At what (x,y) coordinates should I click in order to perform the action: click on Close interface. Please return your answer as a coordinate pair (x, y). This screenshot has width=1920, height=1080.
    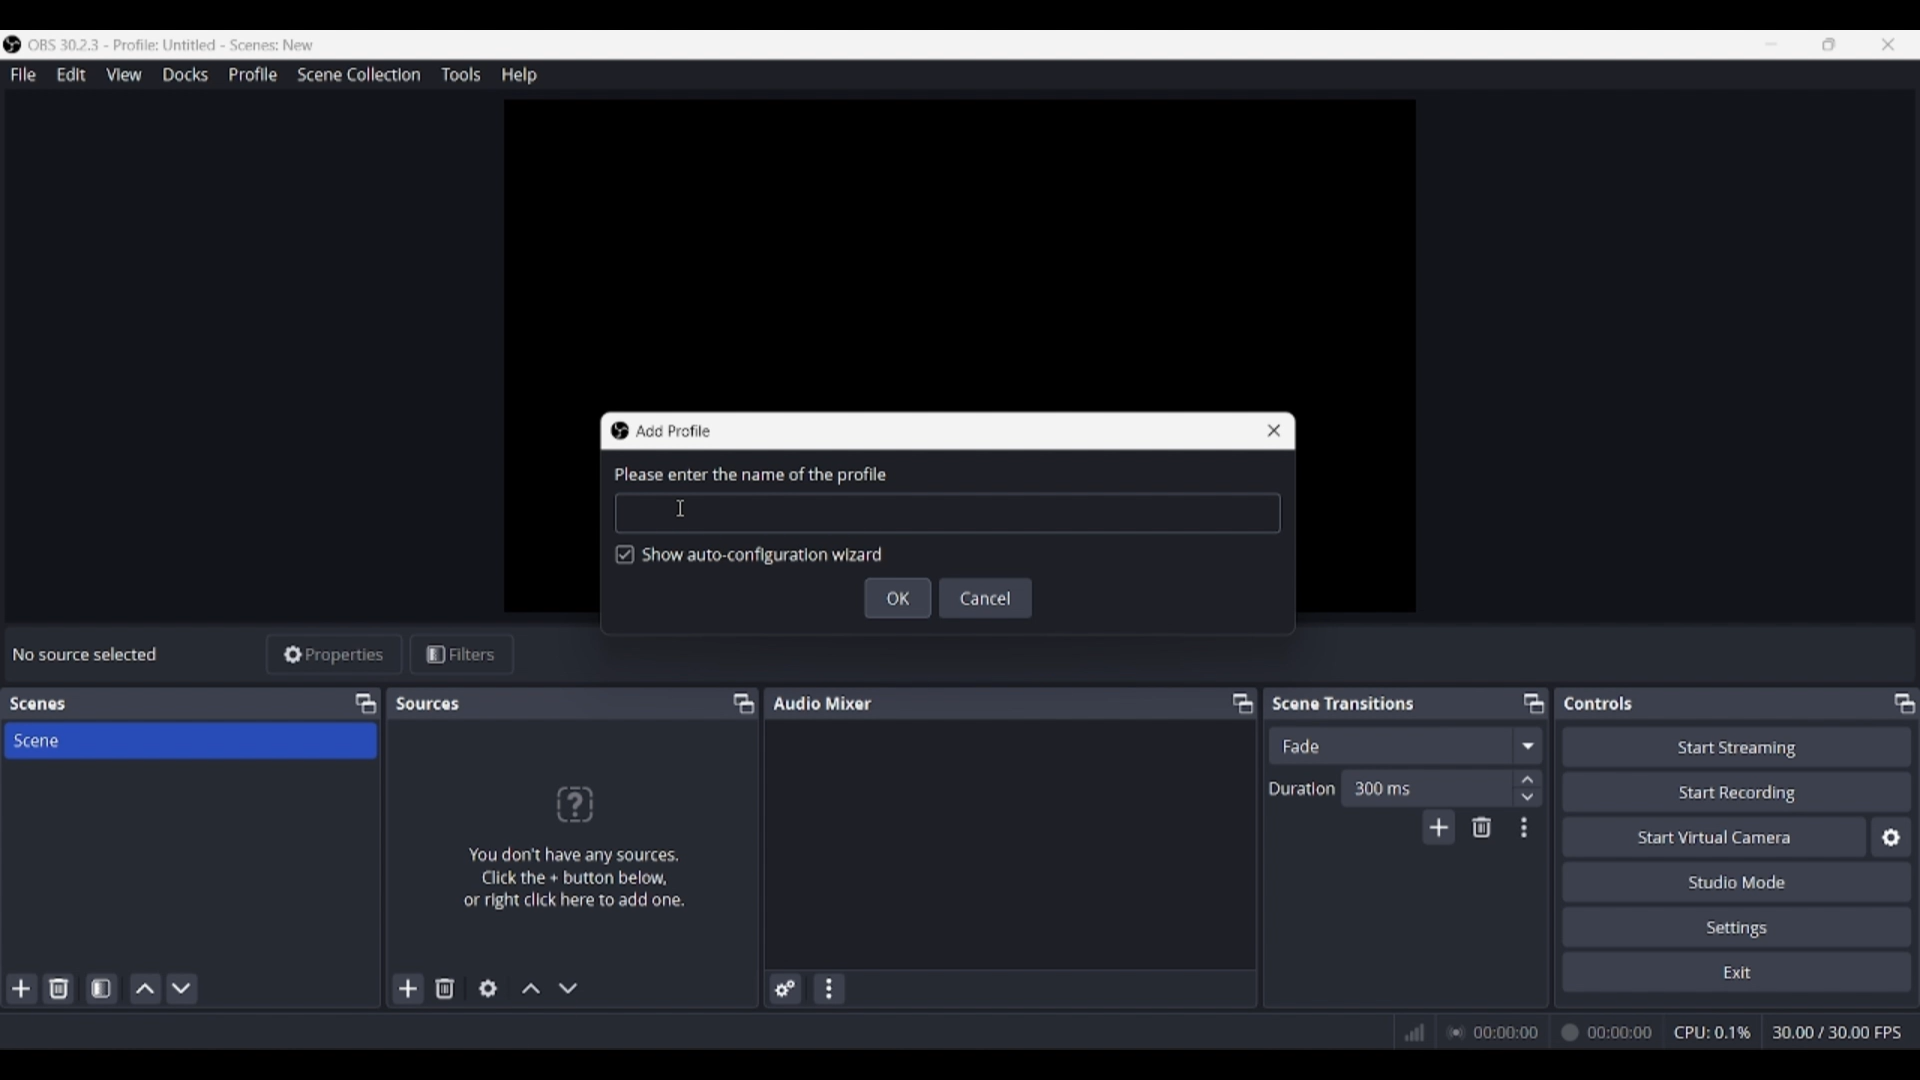
    Looking at the image, I should click on (1888, 44).